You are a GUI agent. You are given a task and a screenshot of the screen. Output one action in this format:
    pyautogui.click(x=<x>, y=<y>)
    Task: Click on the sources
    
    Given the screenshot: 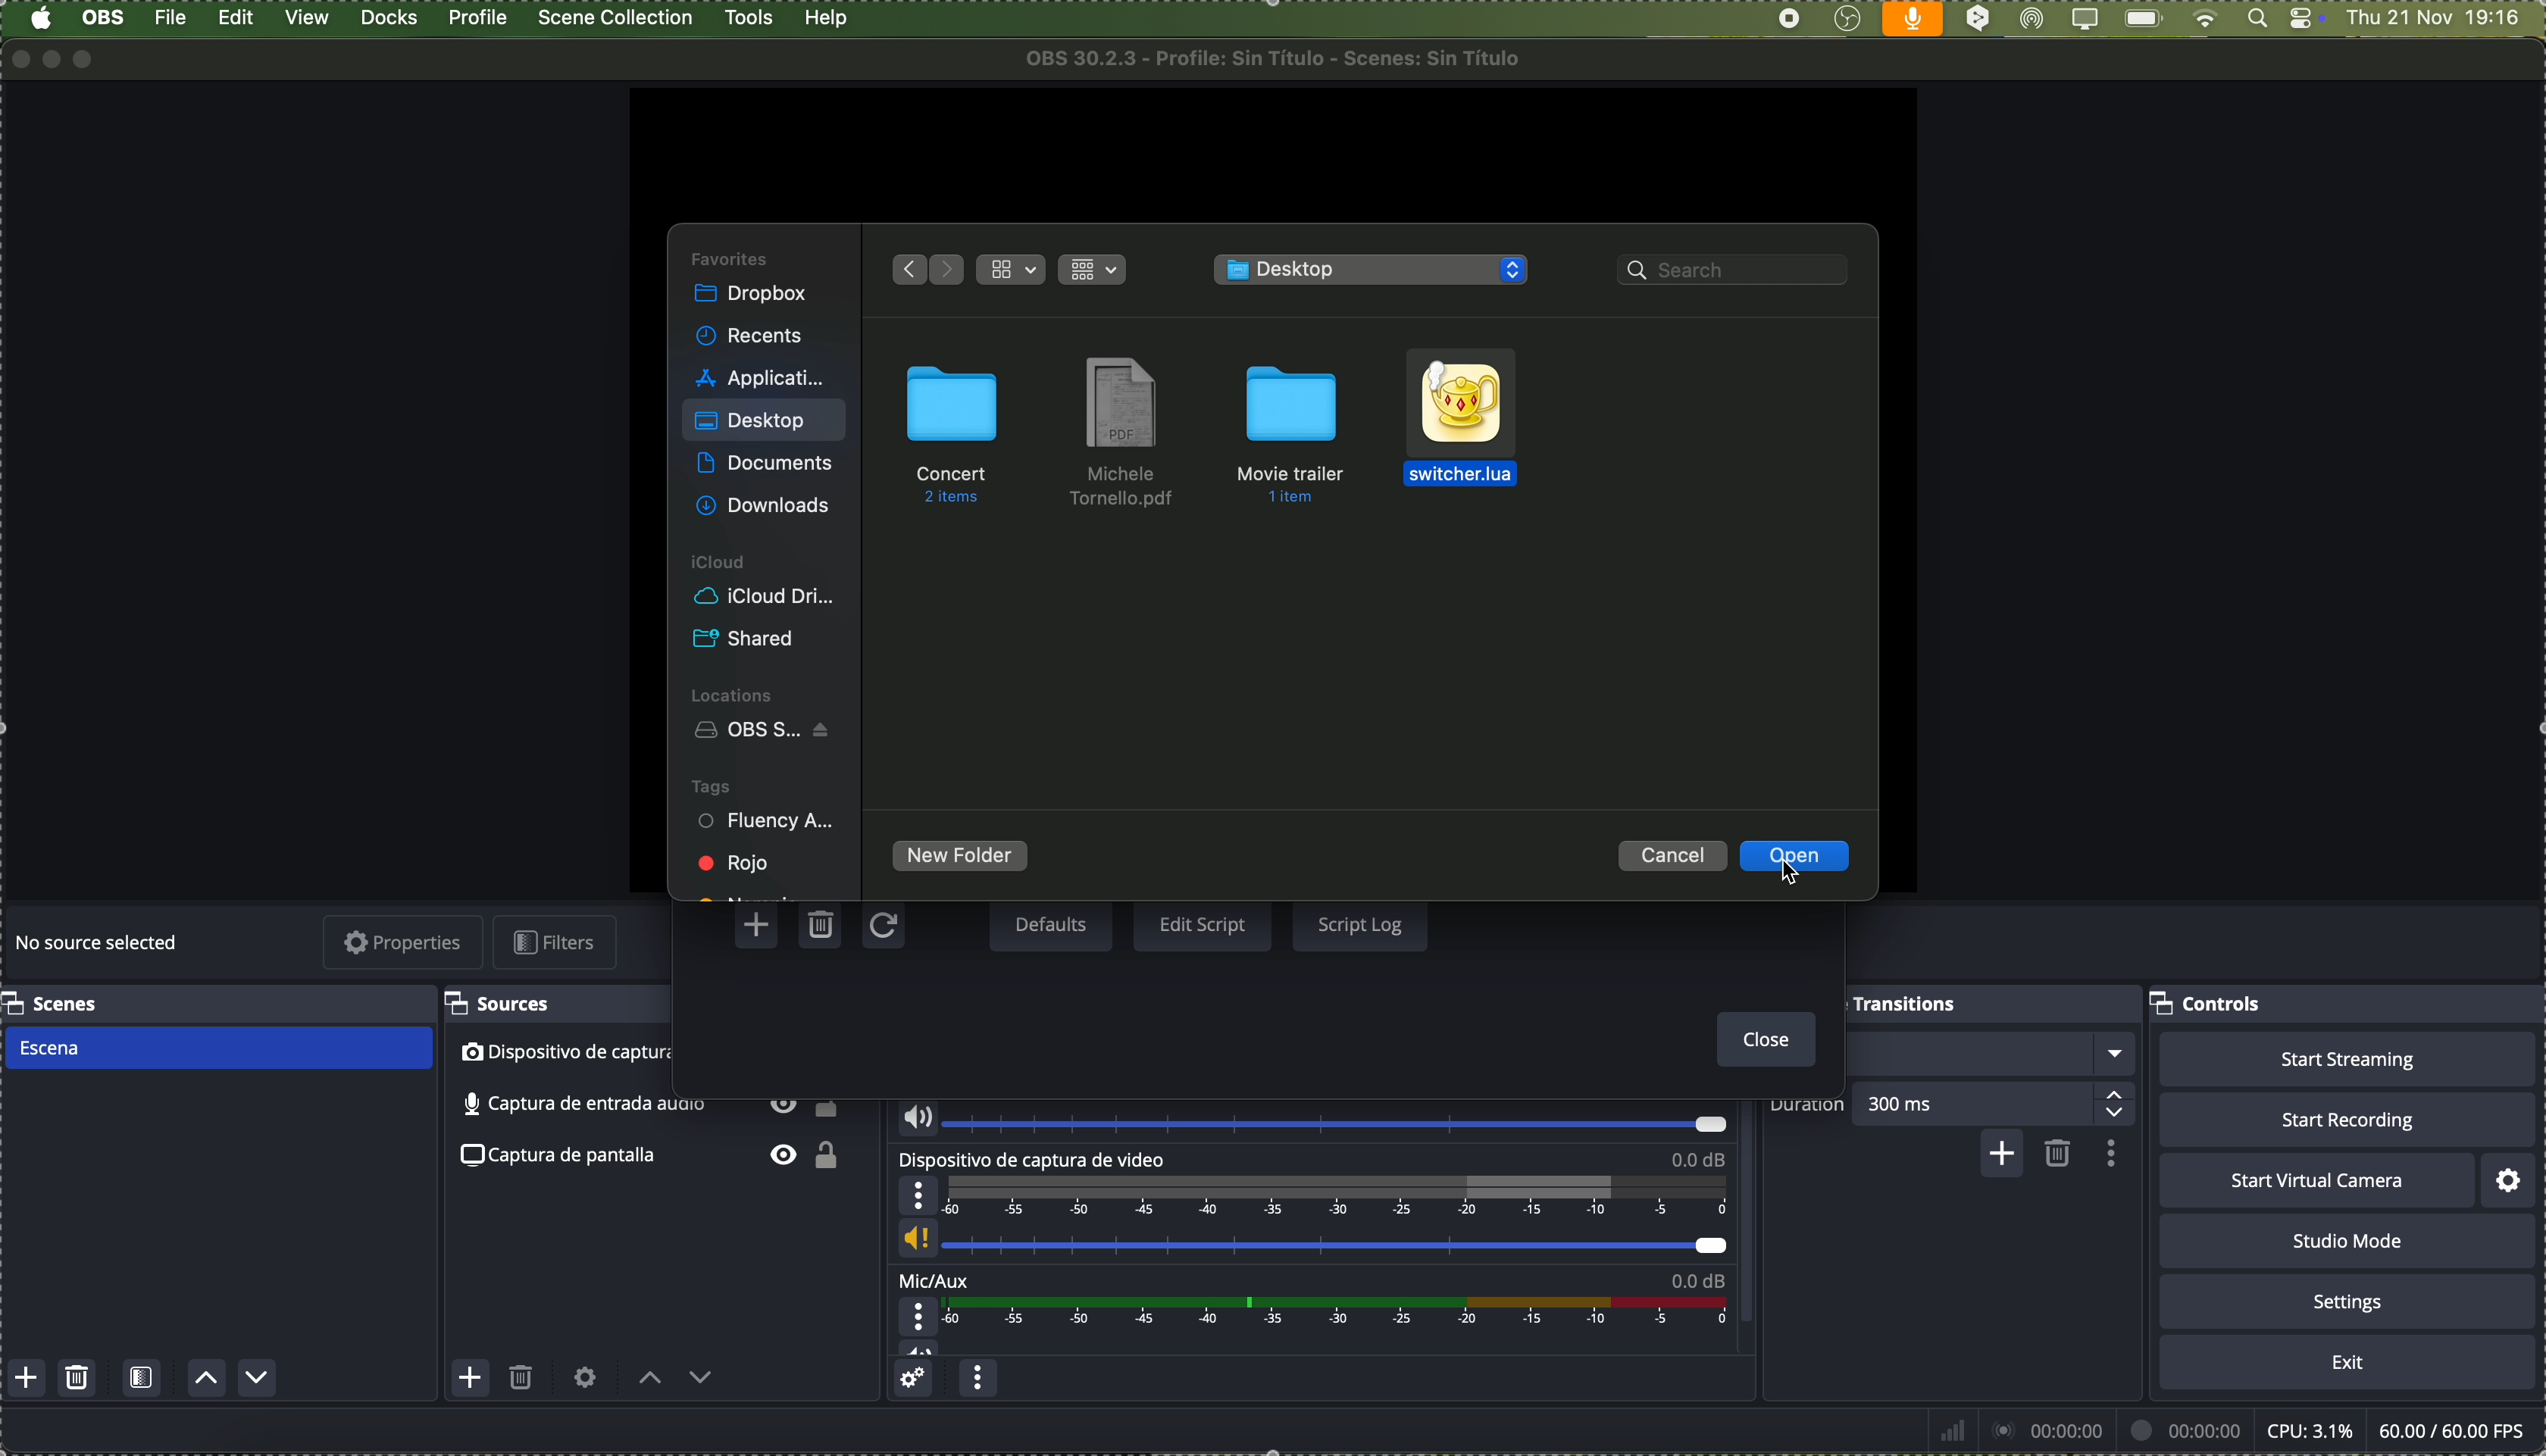 What is the action you would take?
    pyautogui.click(x=506, y=1004)
    